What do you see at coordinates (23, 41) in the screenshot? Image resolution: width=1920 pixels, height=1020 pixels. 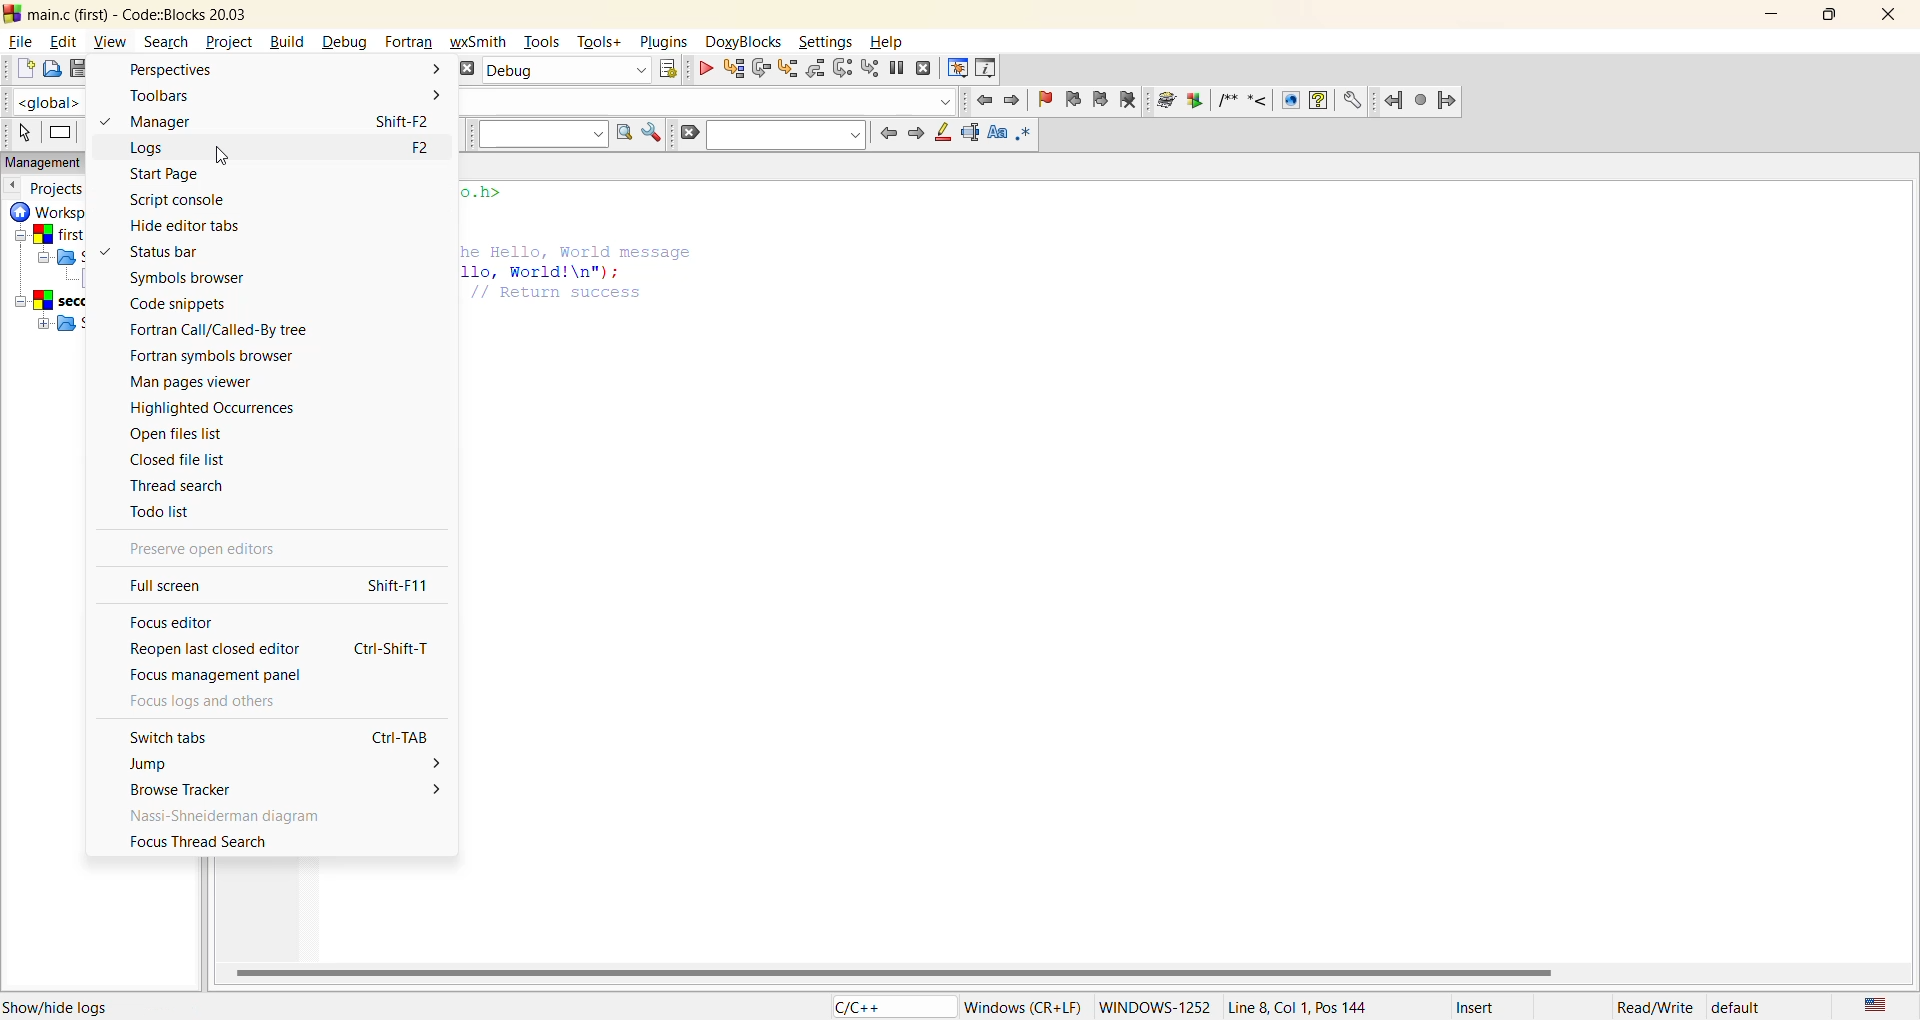 I see `file` at bounding box center [23, 41].